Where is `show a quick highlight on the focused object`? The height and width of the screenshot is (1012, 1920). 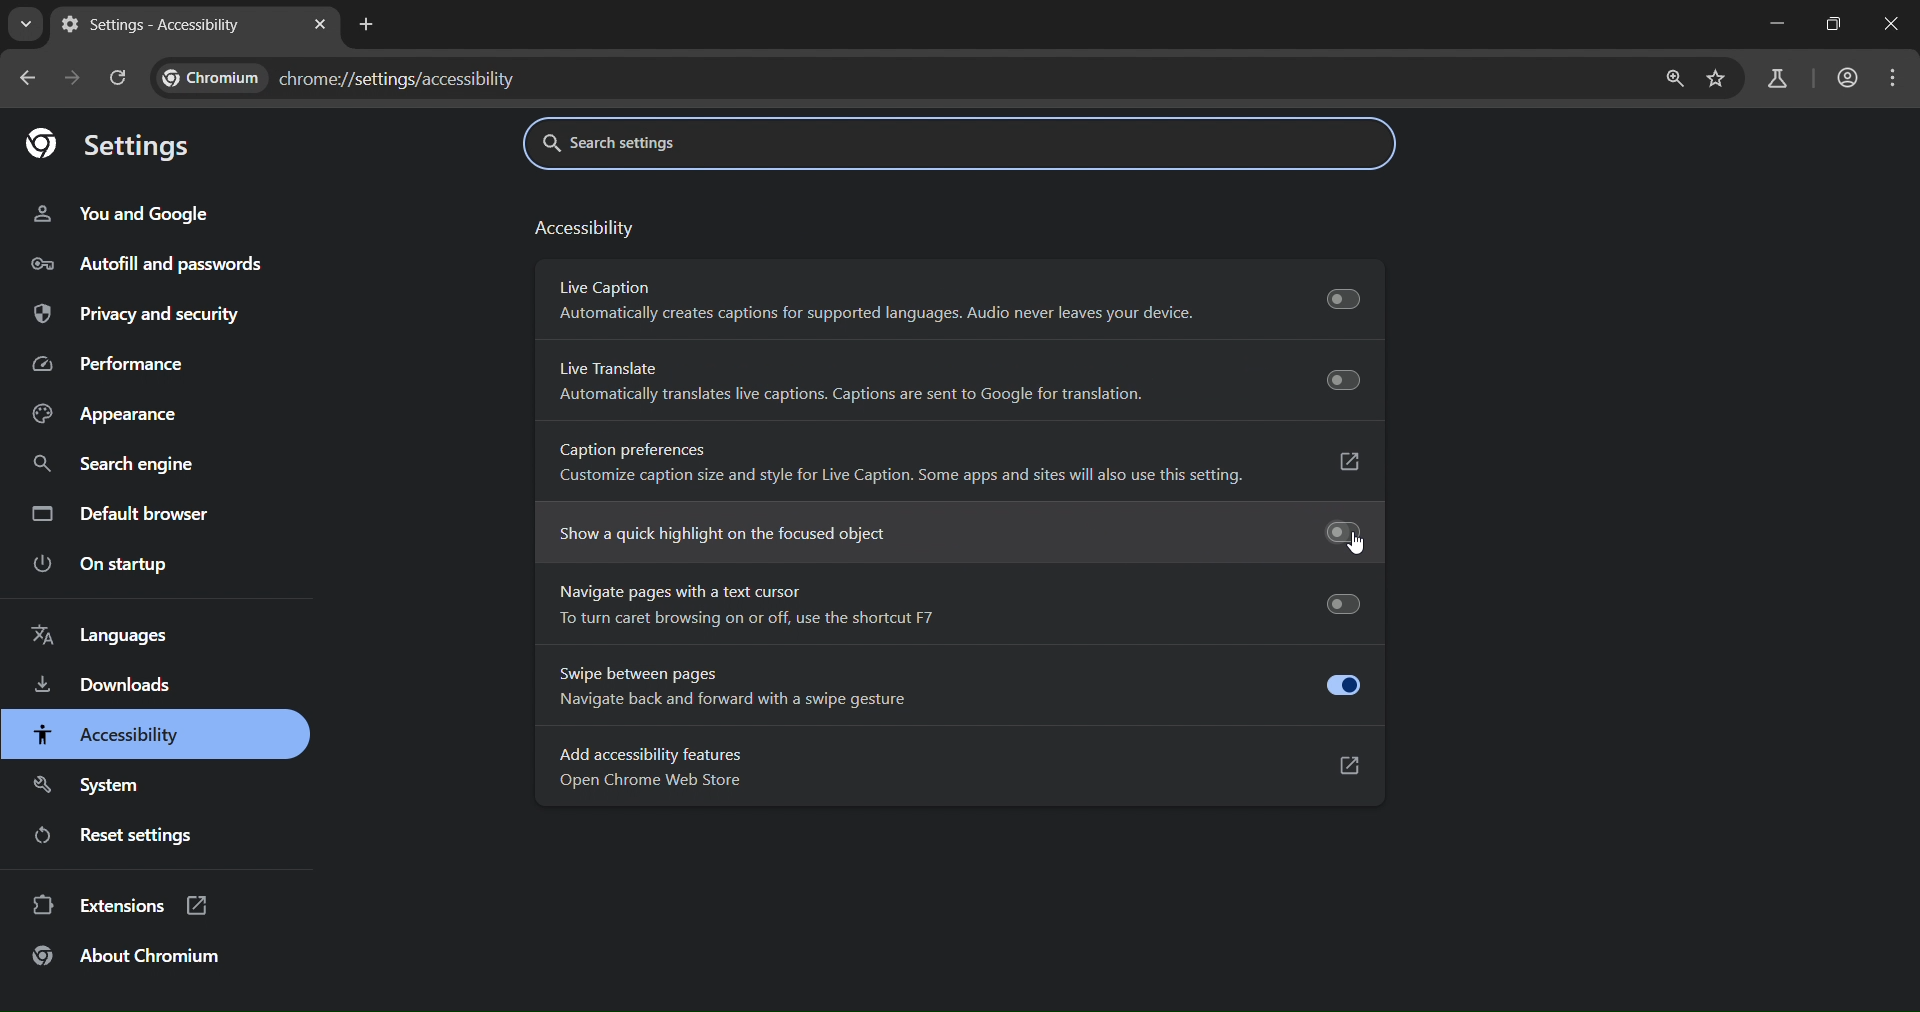
show a quick highlight on the focused object is located at coordinates (862, 532).